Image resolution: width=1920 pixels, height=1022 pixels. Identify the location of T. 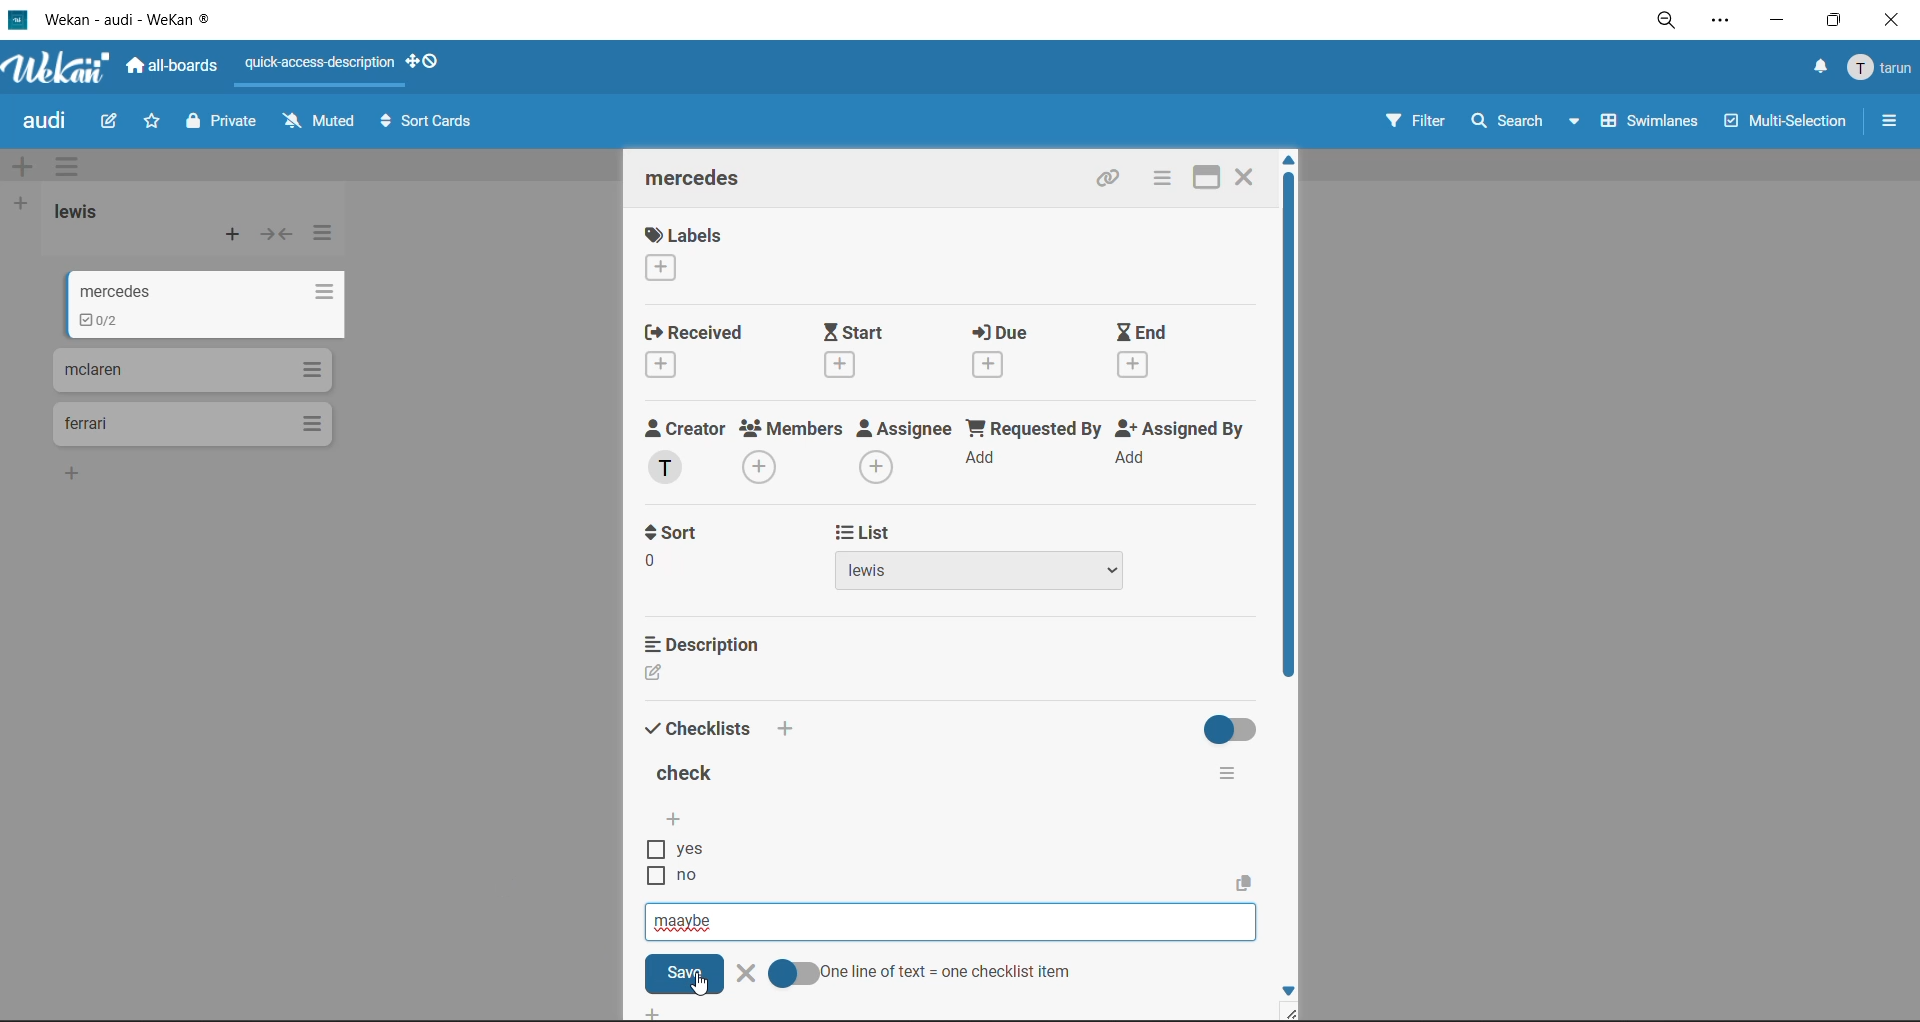
(666, 469).